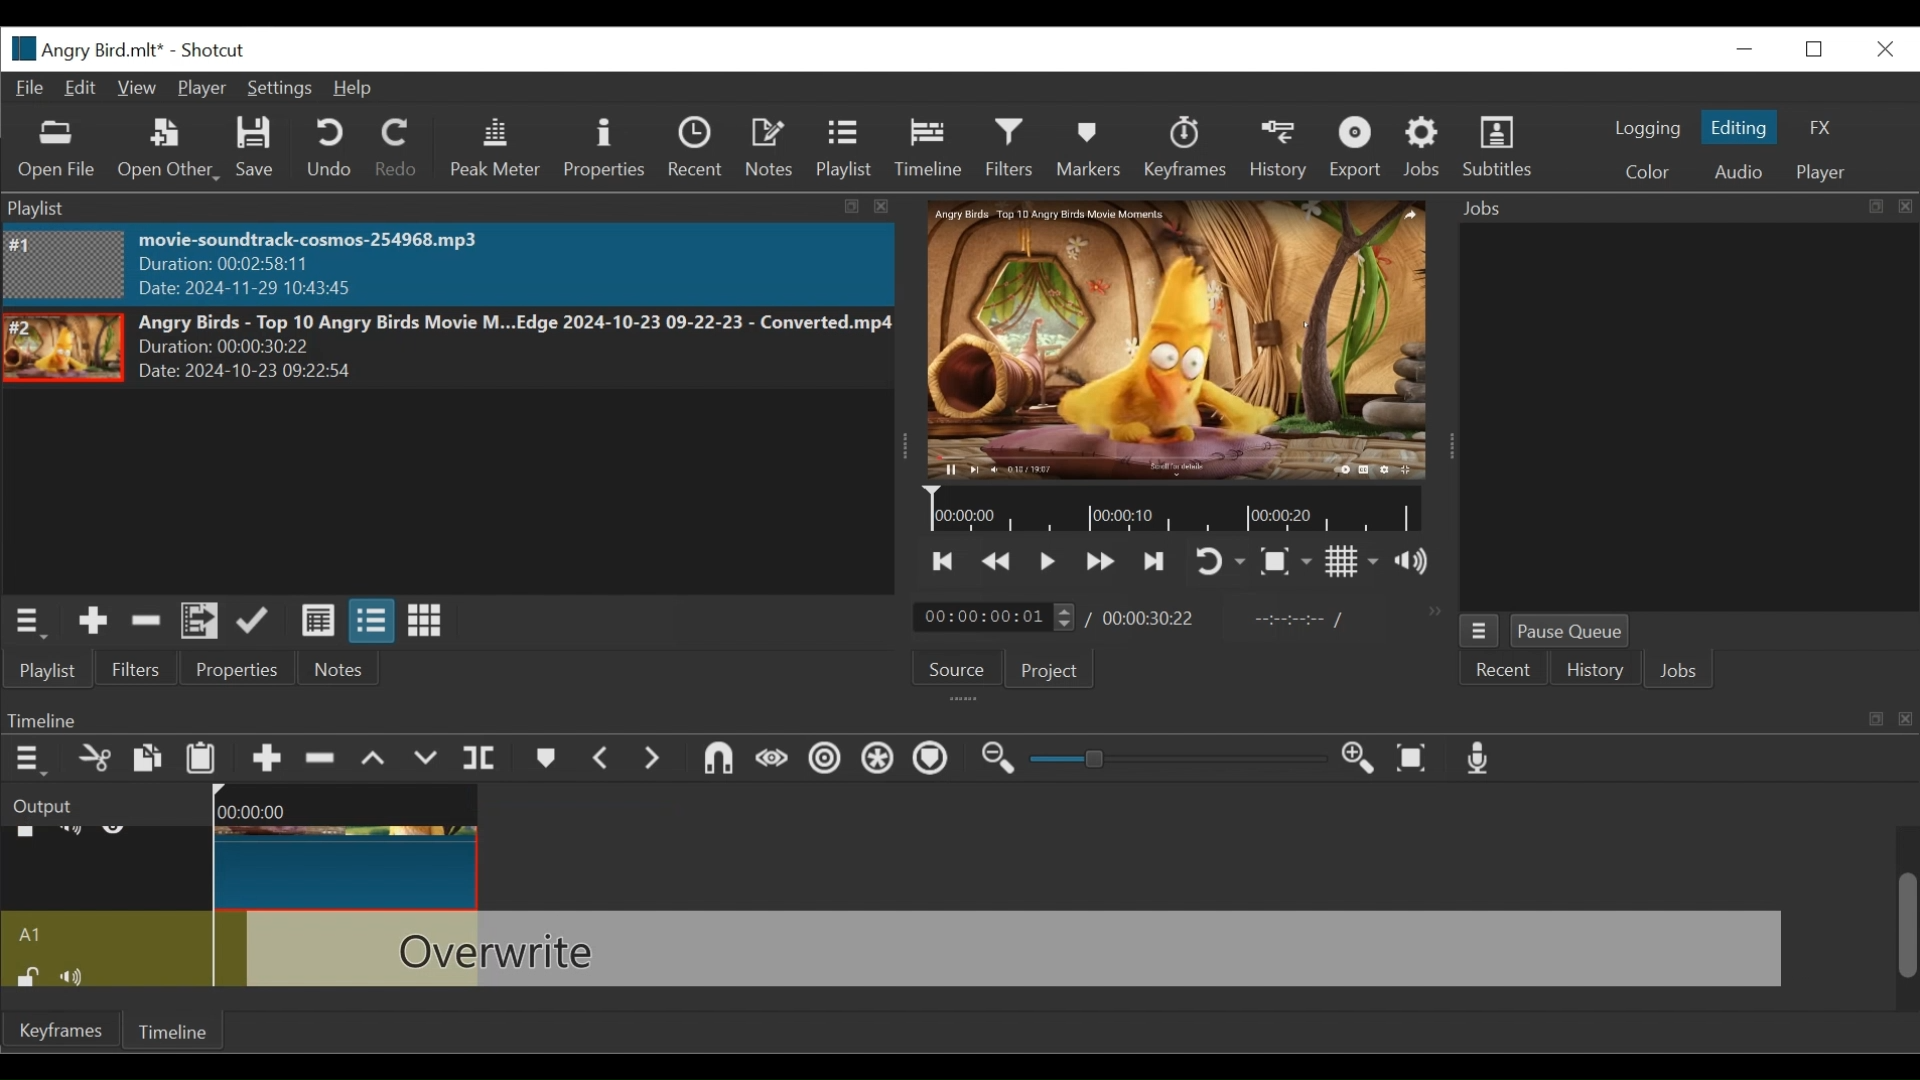 The width and height of the screenshot is (1920, 1080). Describe the element at coordinates (353, 265) in the screenshot. I see `movie-soundtrack-cosmos-254968.mp3
Duration: 00:02:58:11
Date: 2024-11-29 10:43:45` at that location.